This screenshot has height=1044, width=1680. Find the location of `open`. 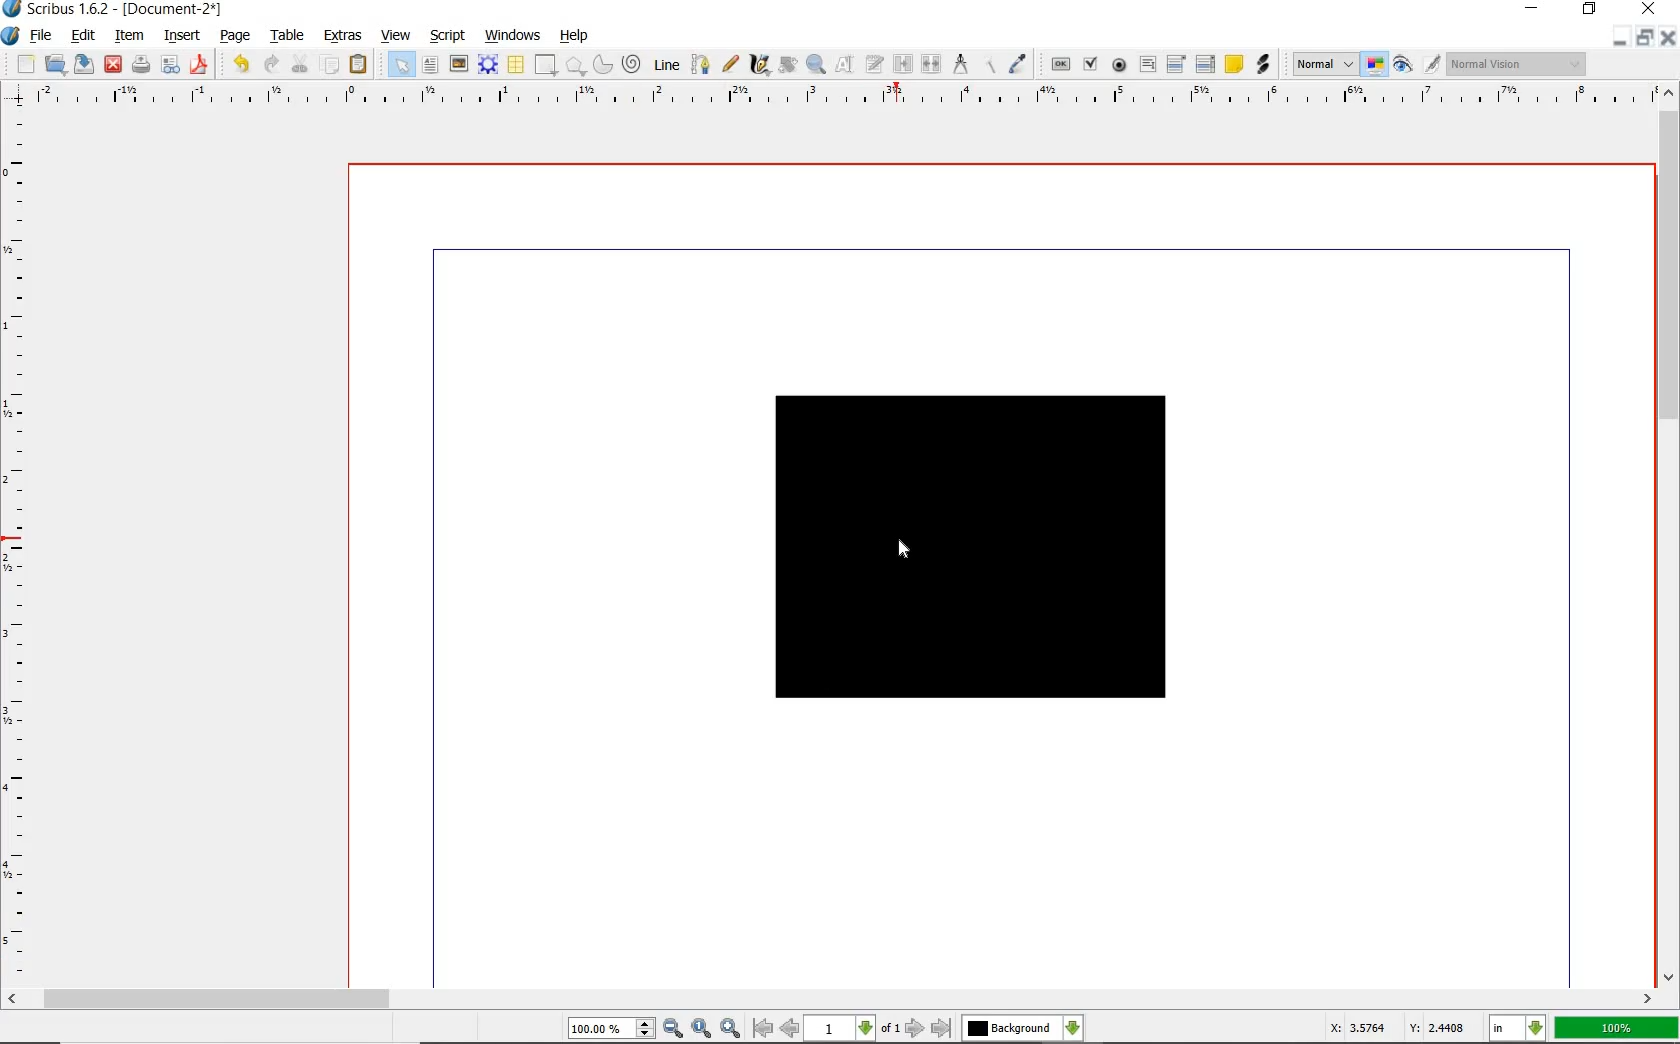

open is located at coordinates (54, 66).